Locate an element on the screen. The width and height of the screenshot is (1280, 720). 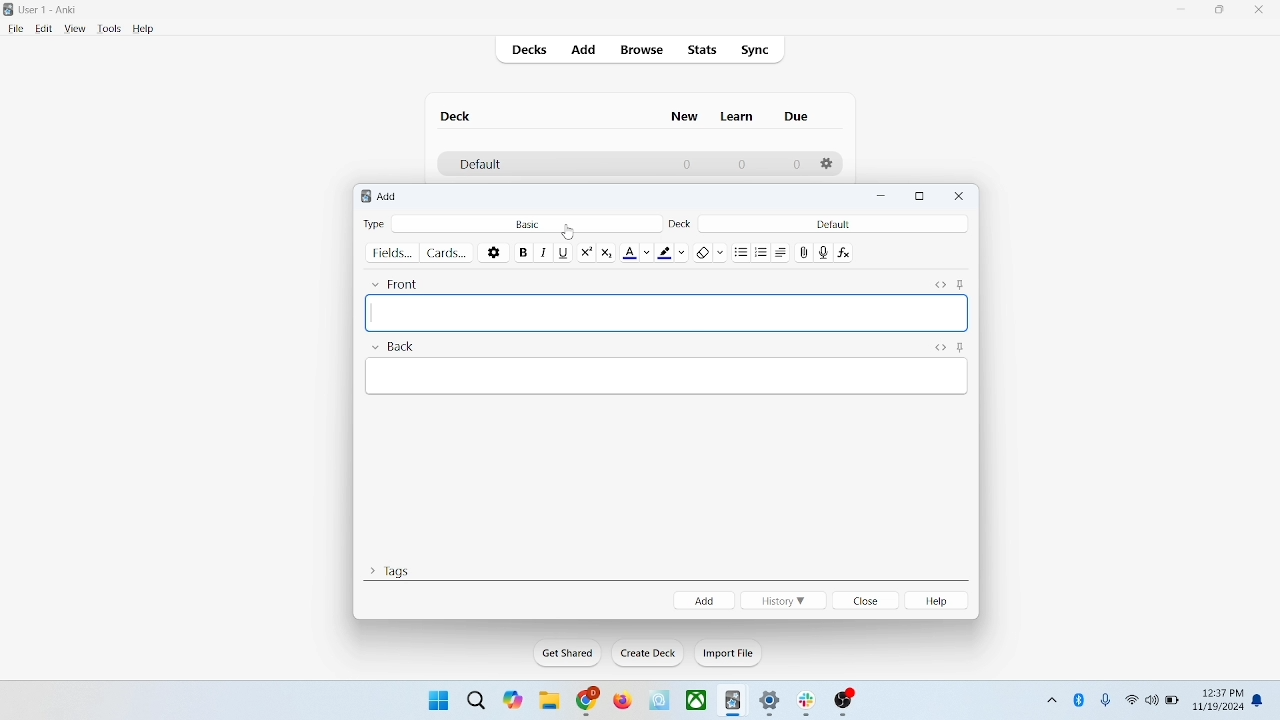
maximize is located at coordinates (920, 197).